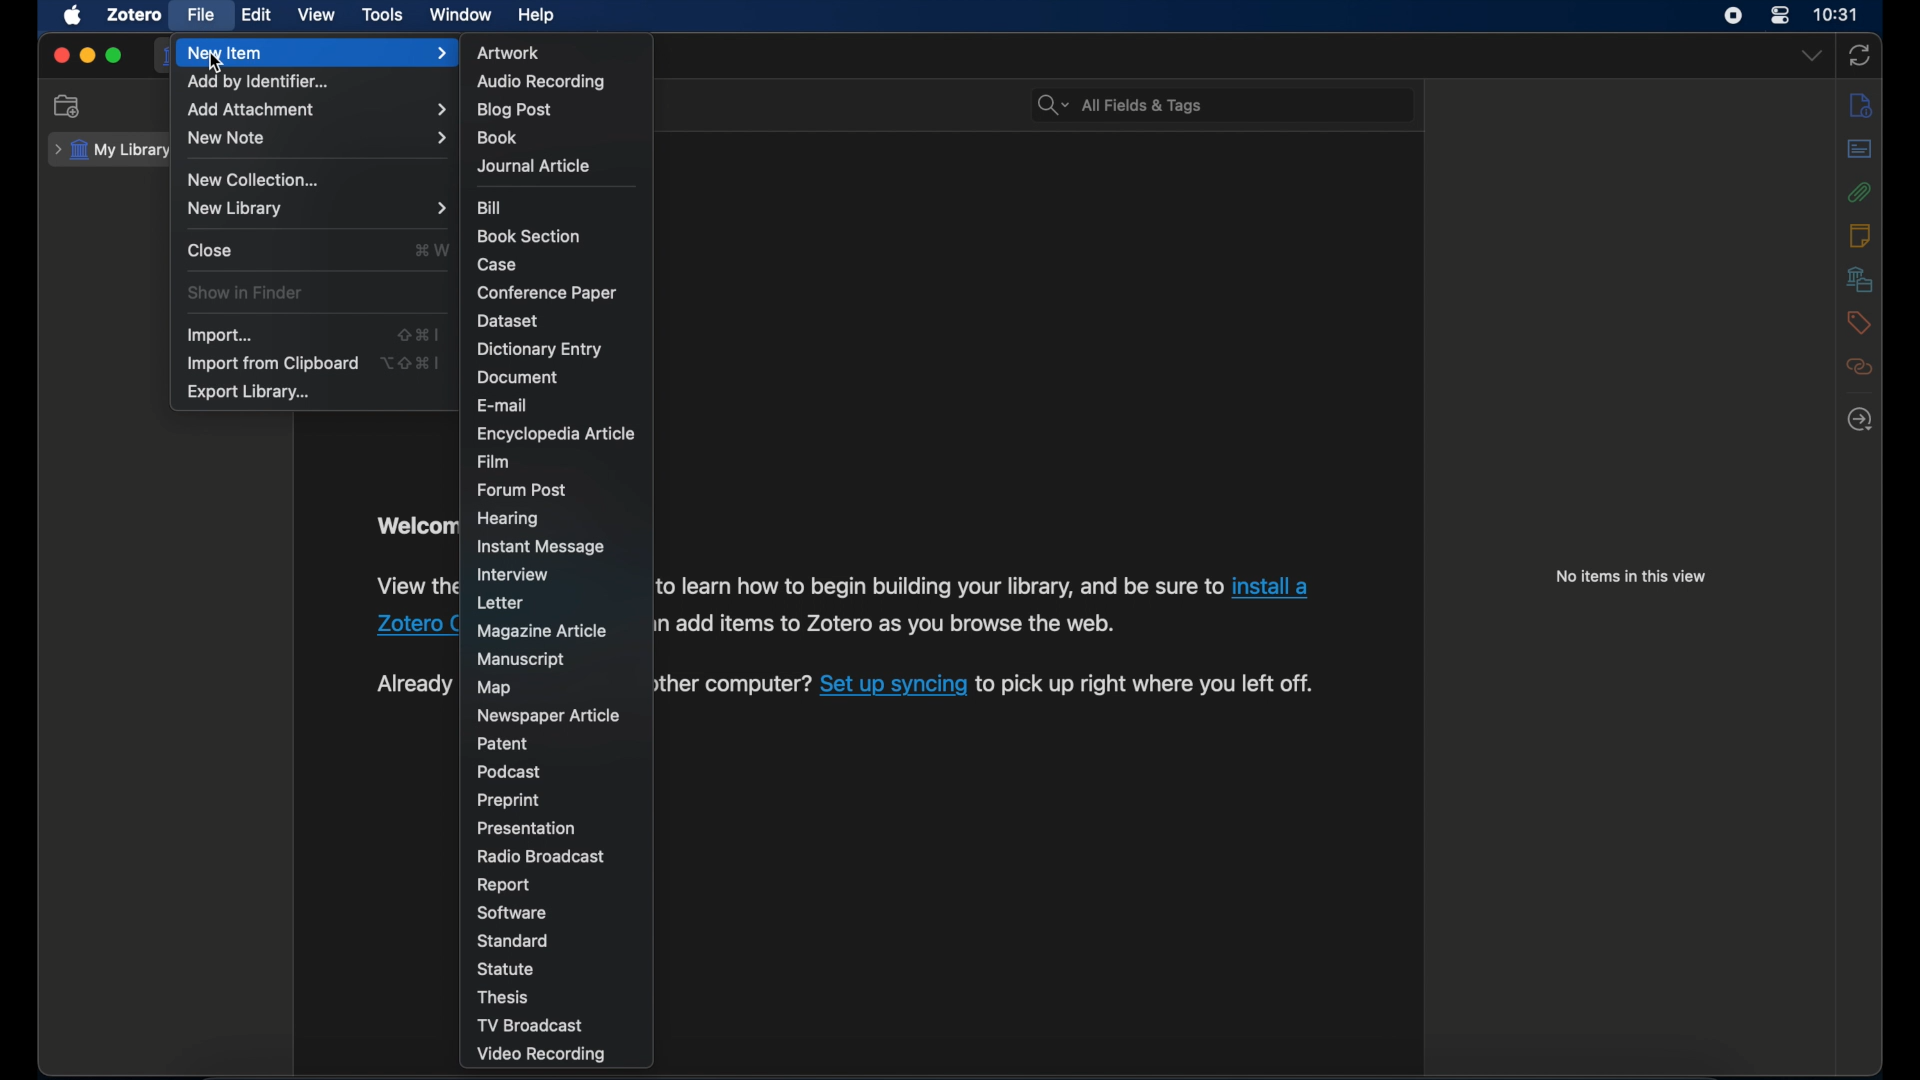 This screenshot has width=1920, height=1080. I want to click on conference paper, so click(546, 293).